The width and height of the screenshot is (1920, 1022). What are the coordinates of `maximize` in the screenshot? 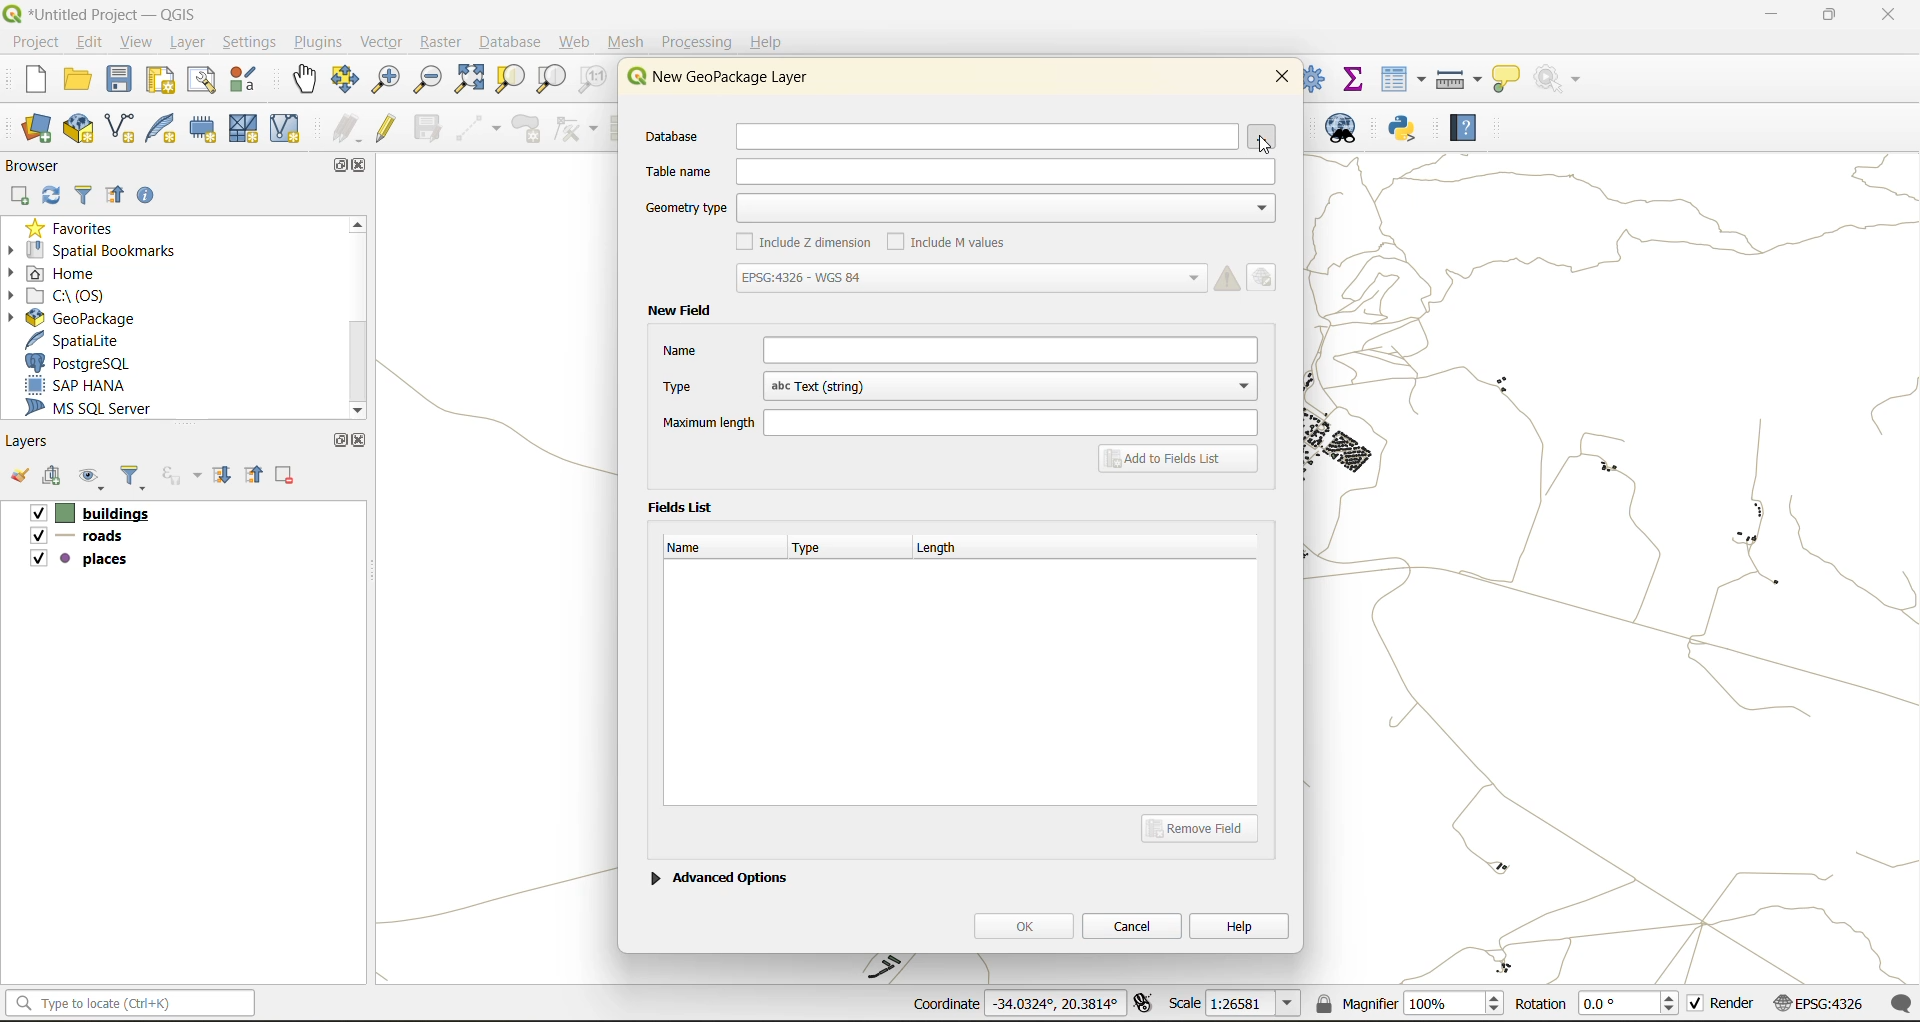 It's located at (336, 165).